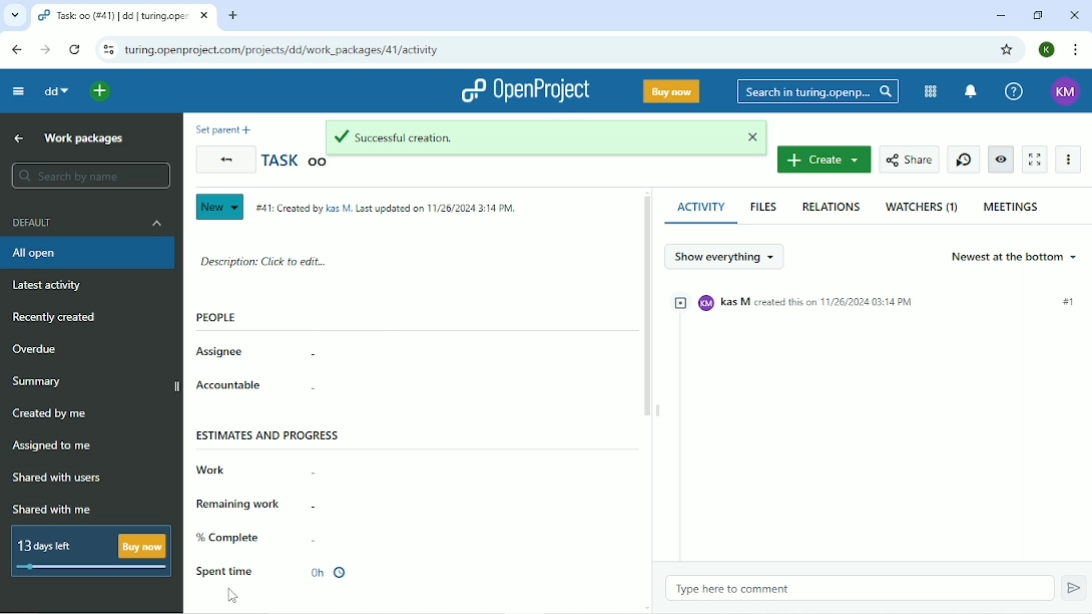 This screenshot has height=614, width=1092. I want to click on Task oo, so click(294, 162).